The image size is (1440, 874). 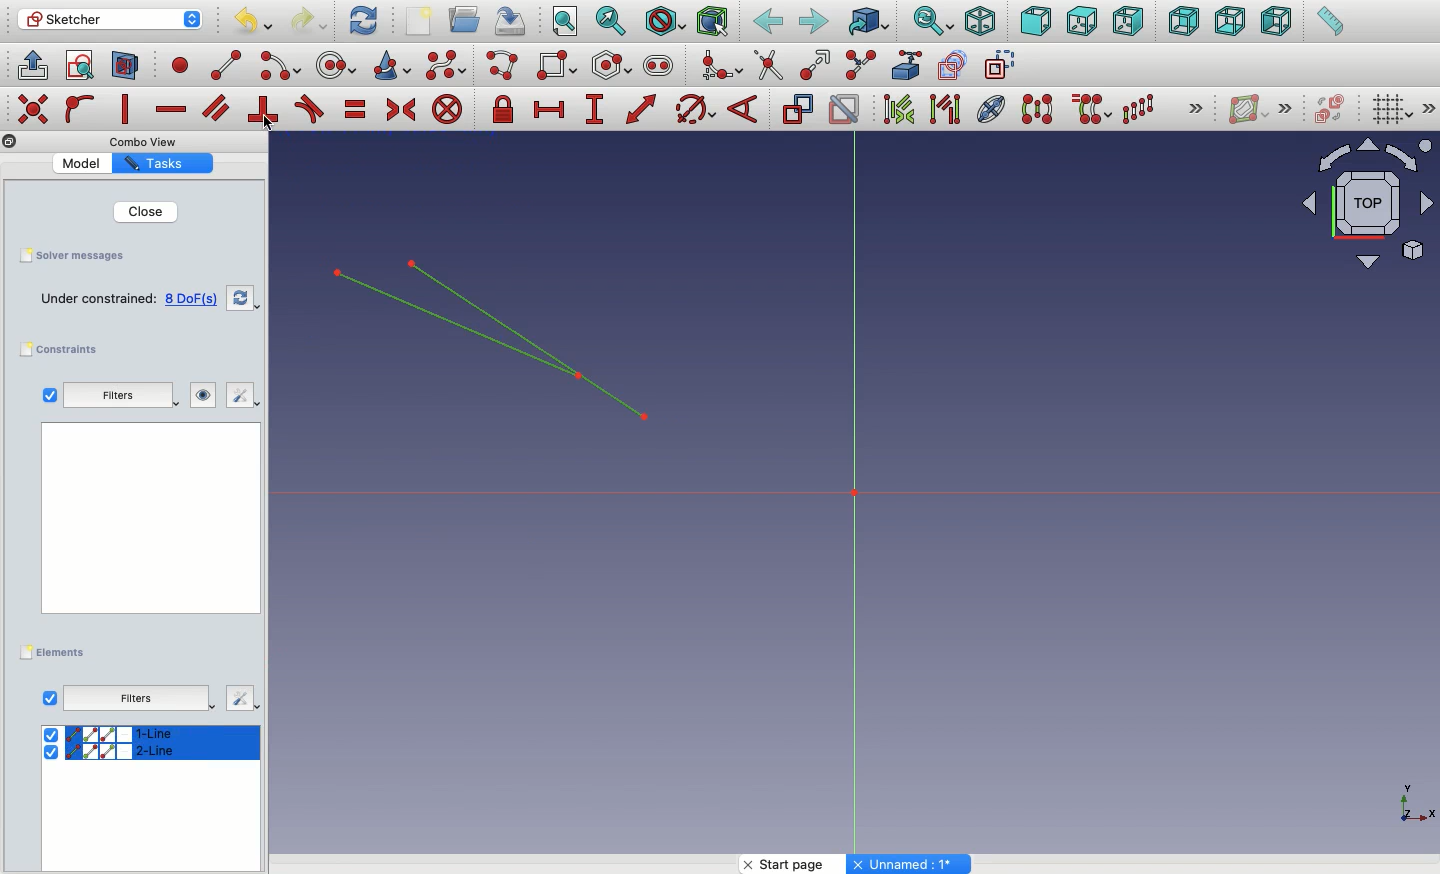 What do you see at coordinates (1035, 21) in the screenshot?
I see `Front` at bounding box center [1035, 21].